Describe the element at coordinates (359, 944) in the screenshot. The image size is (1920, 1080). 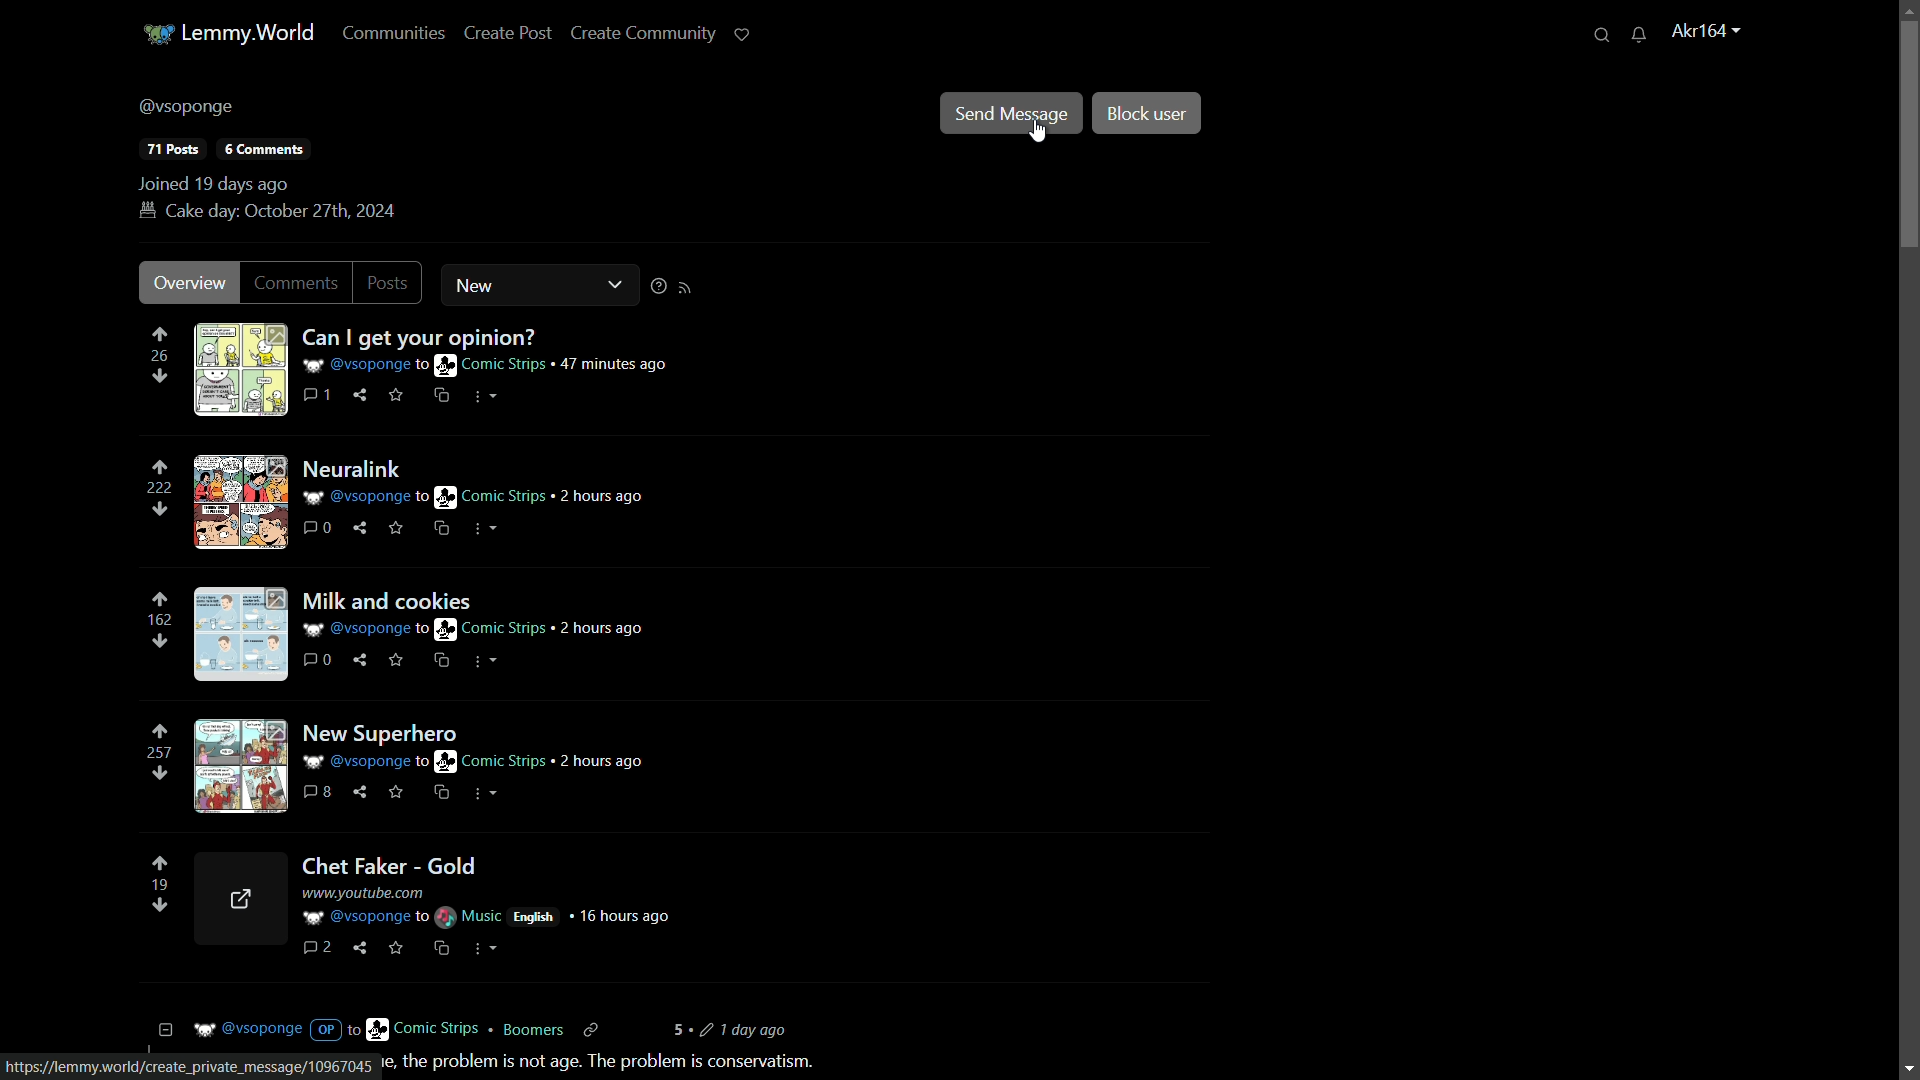
I see `share` at that location.